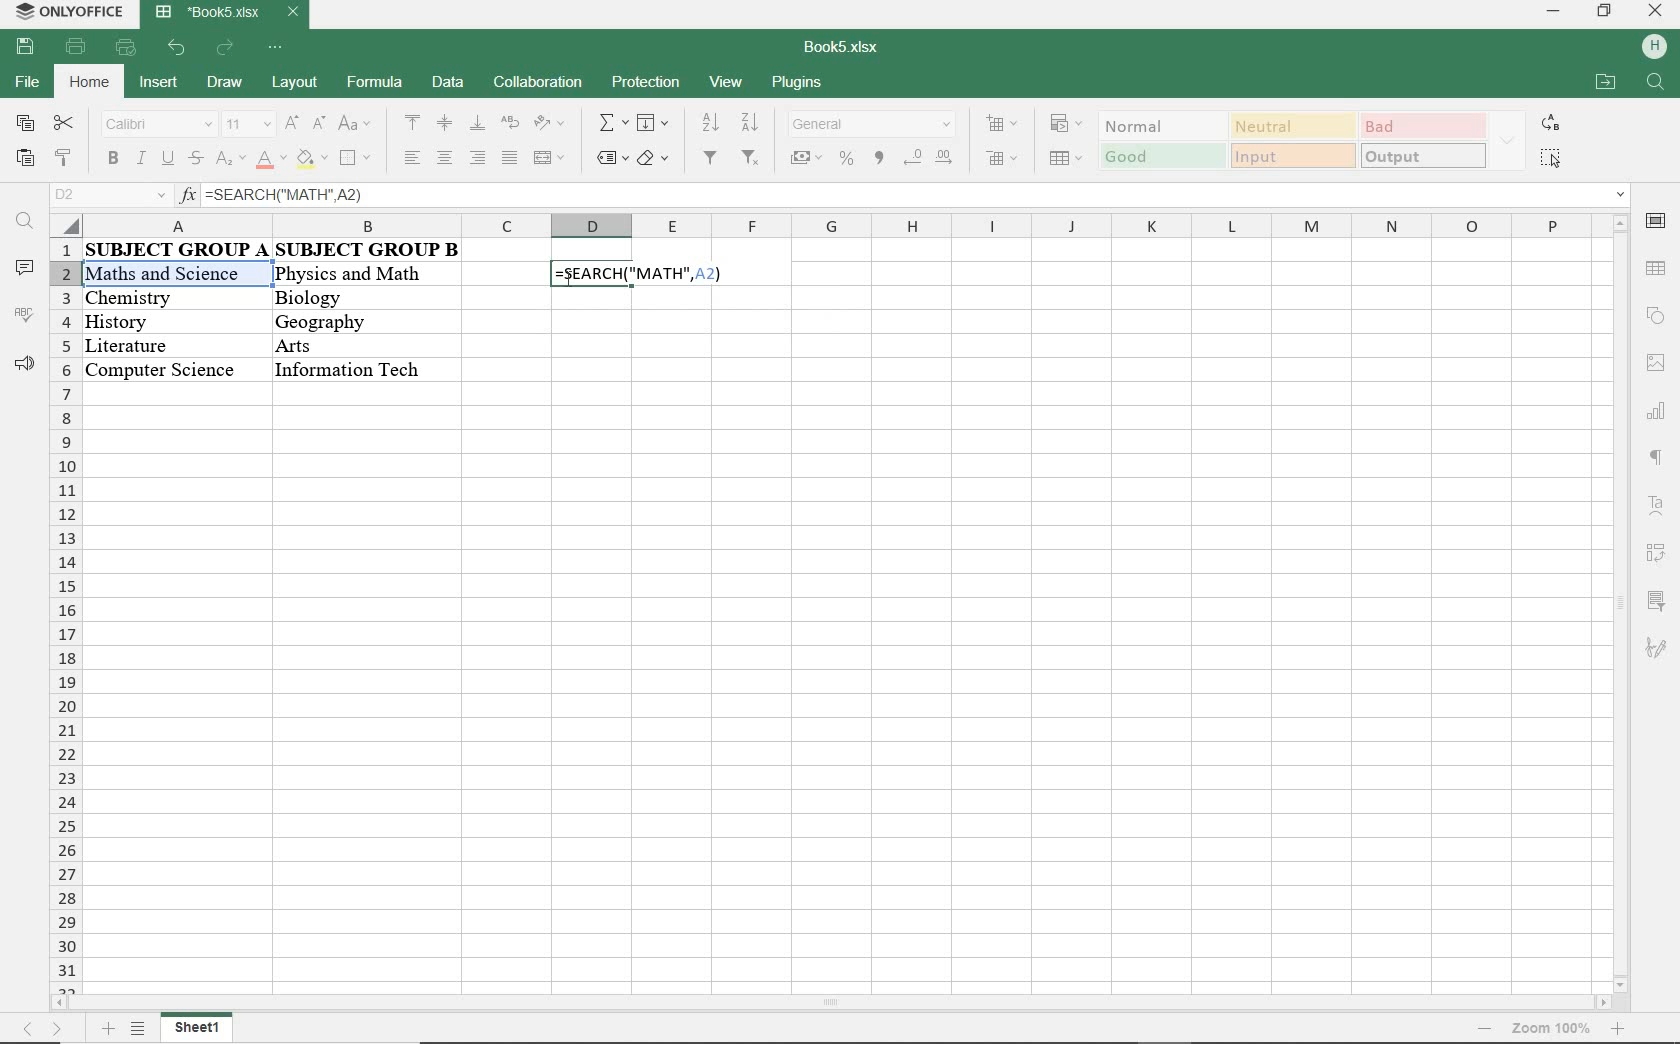 Image resolution: width=1680 pixels, height=1044 pixels. What do you see at coordinates (835, 1005) in the screenshot?
I see `scrollbar` at bounding box center [835, 1005].